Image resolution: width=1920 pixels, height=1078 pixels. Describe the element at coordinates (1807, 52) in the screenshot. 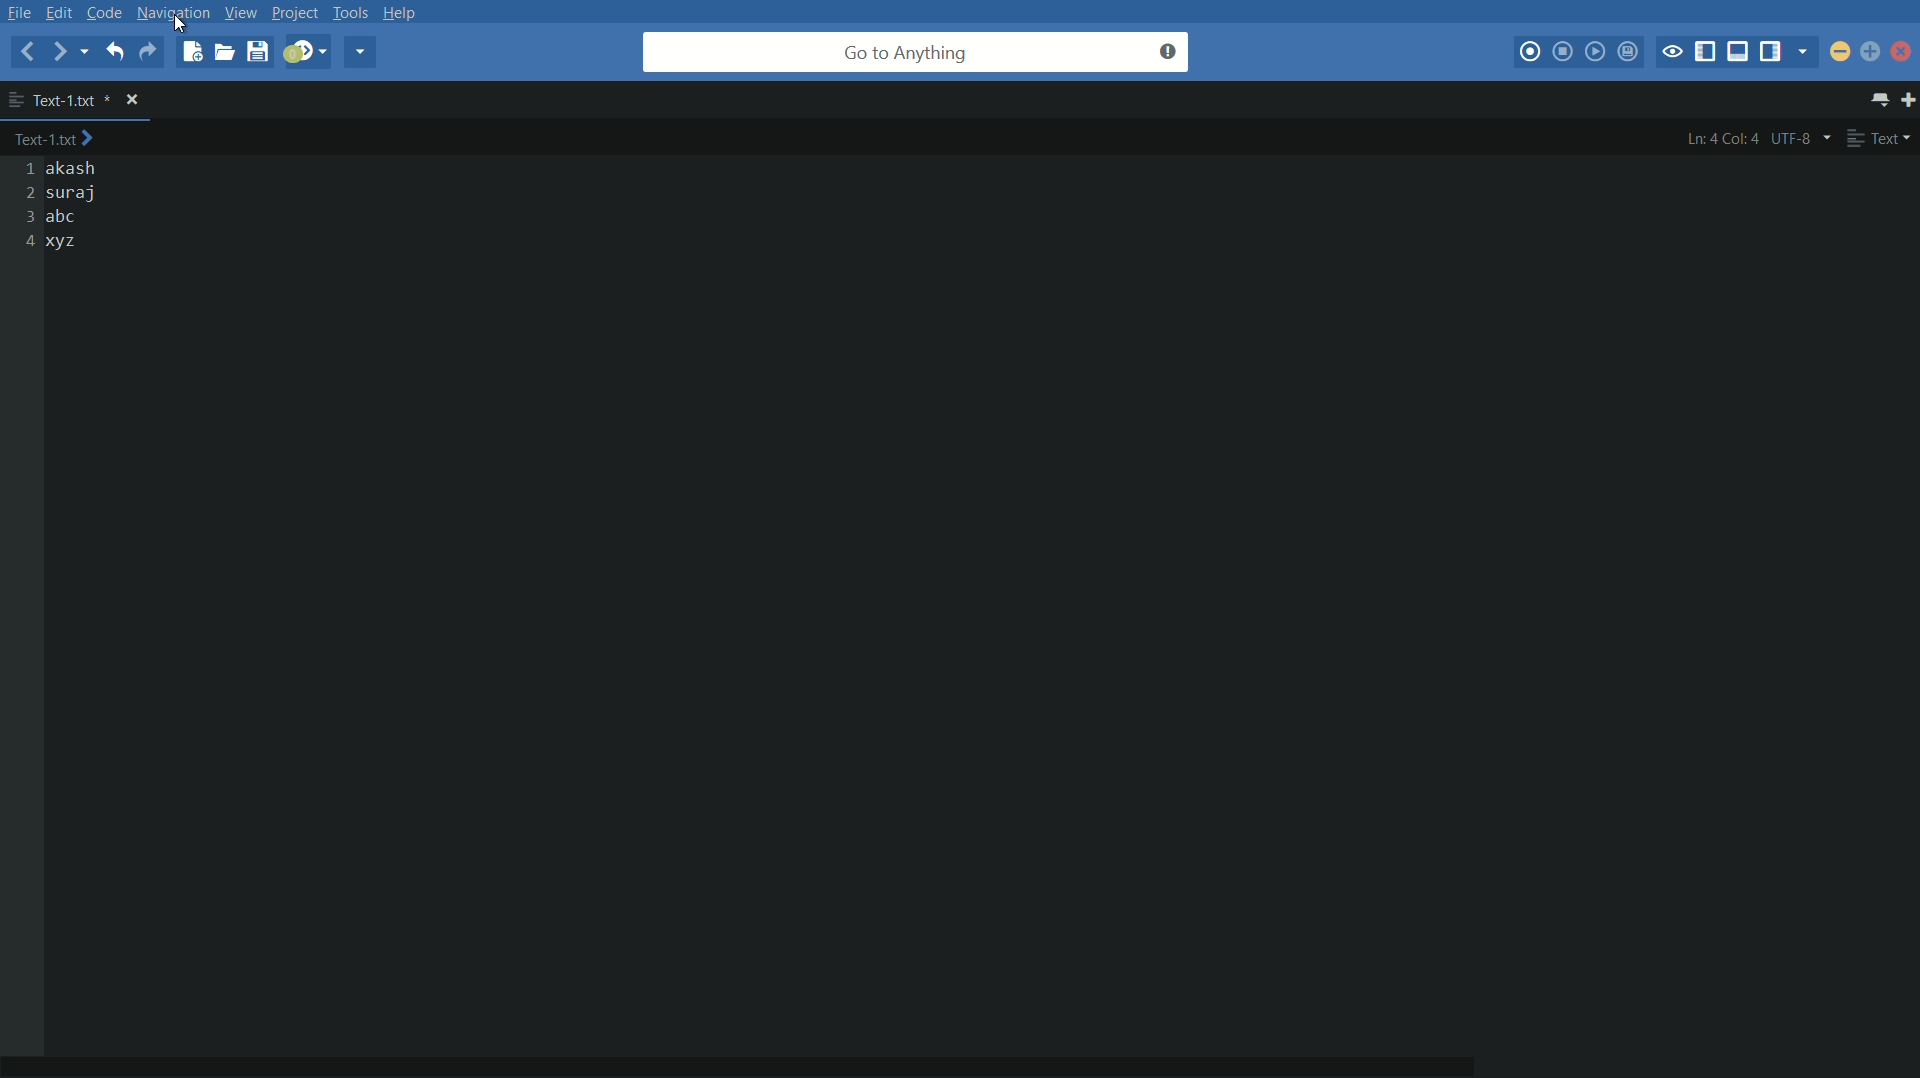

I see `show specific sidebar/tab` at that location.